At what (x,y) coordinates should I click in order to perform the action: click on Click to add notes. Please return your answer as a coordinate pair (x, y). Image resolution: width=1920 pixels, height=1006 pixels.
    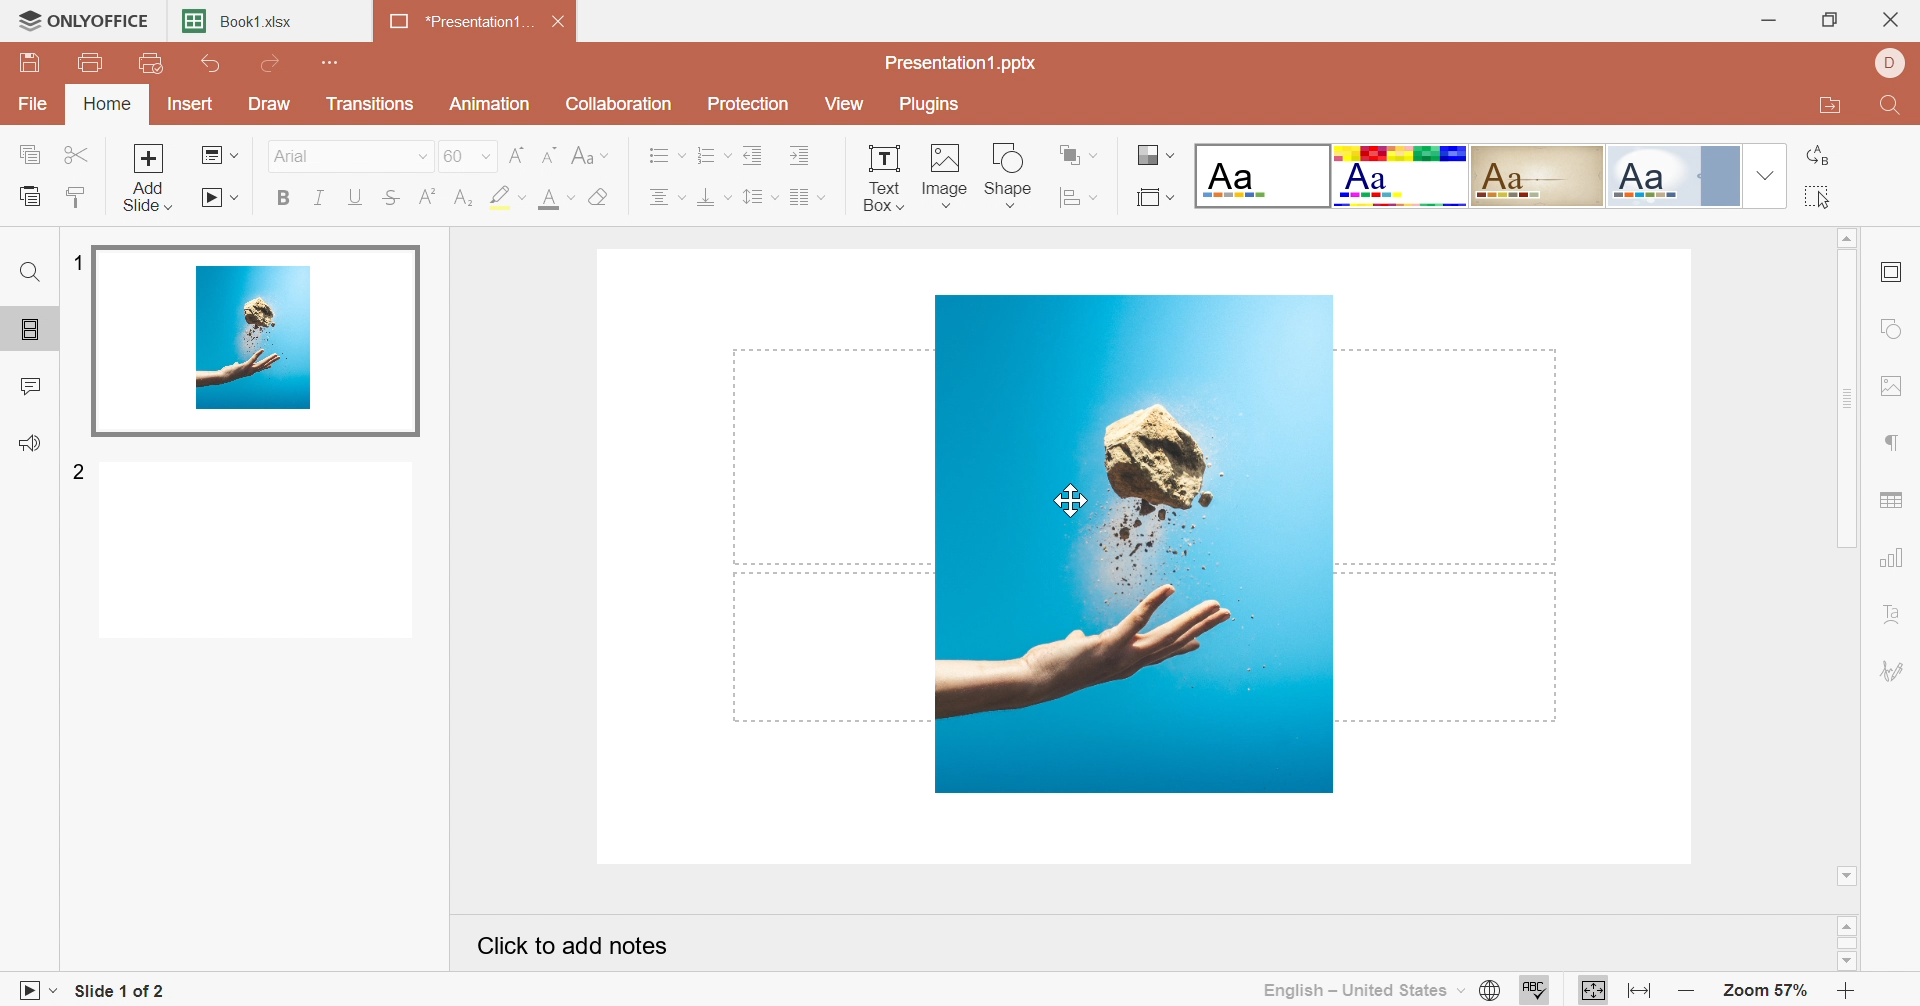
    Looking at the image, I should click on (574, 943).